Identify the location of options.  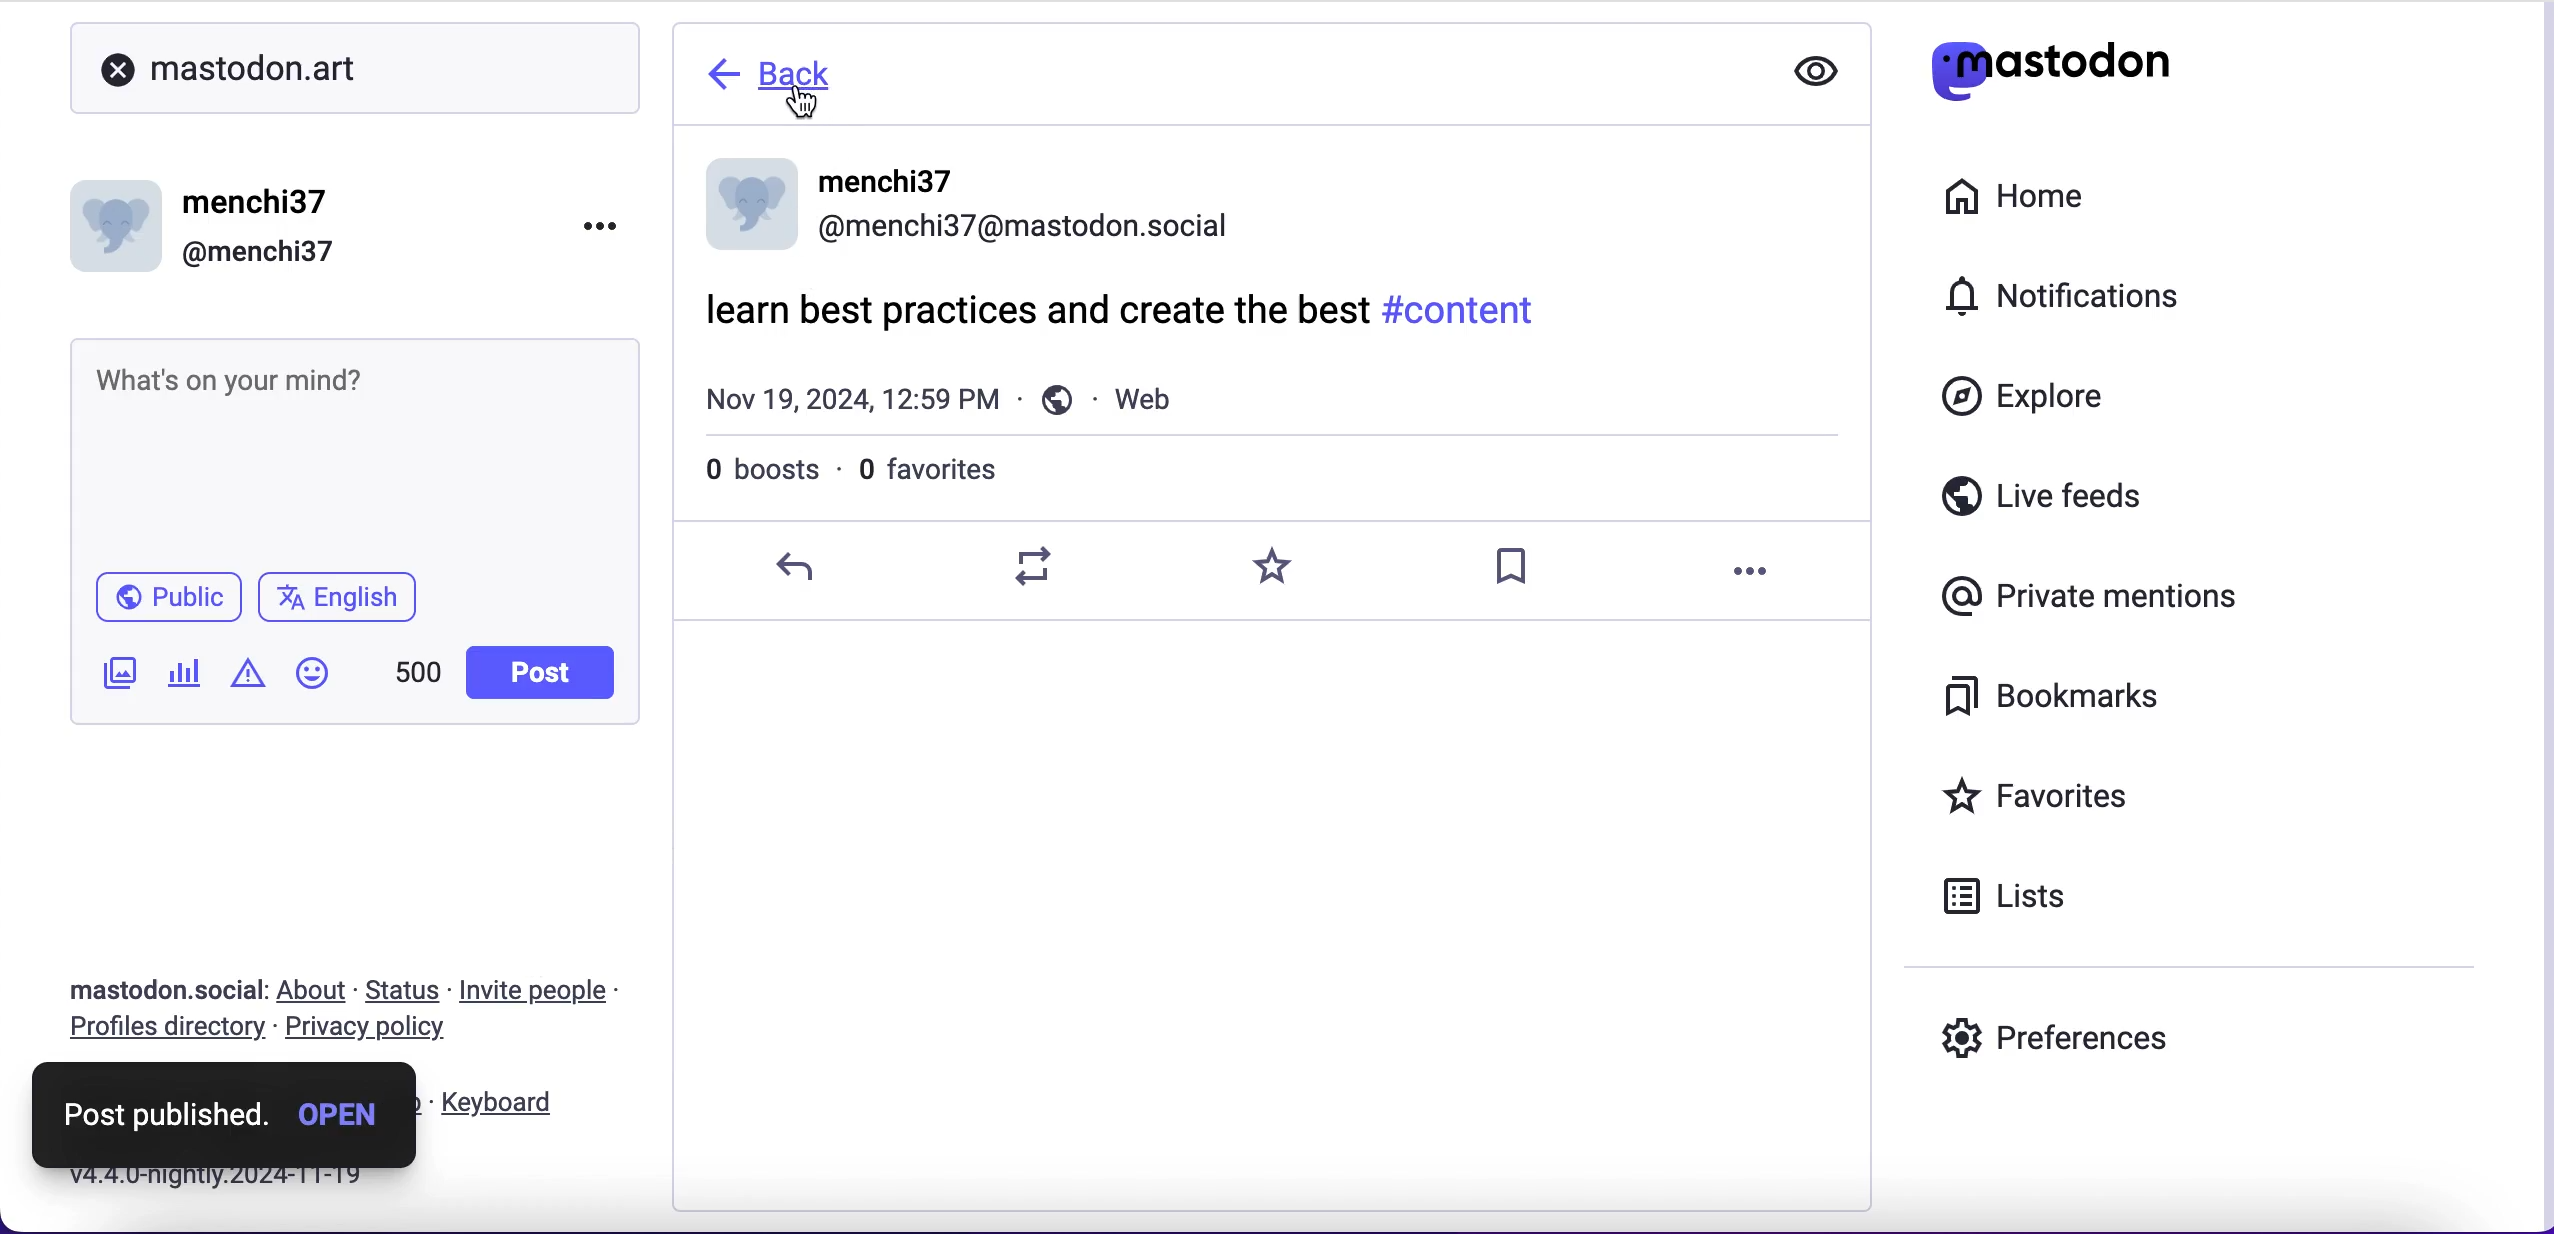
(611, 223).